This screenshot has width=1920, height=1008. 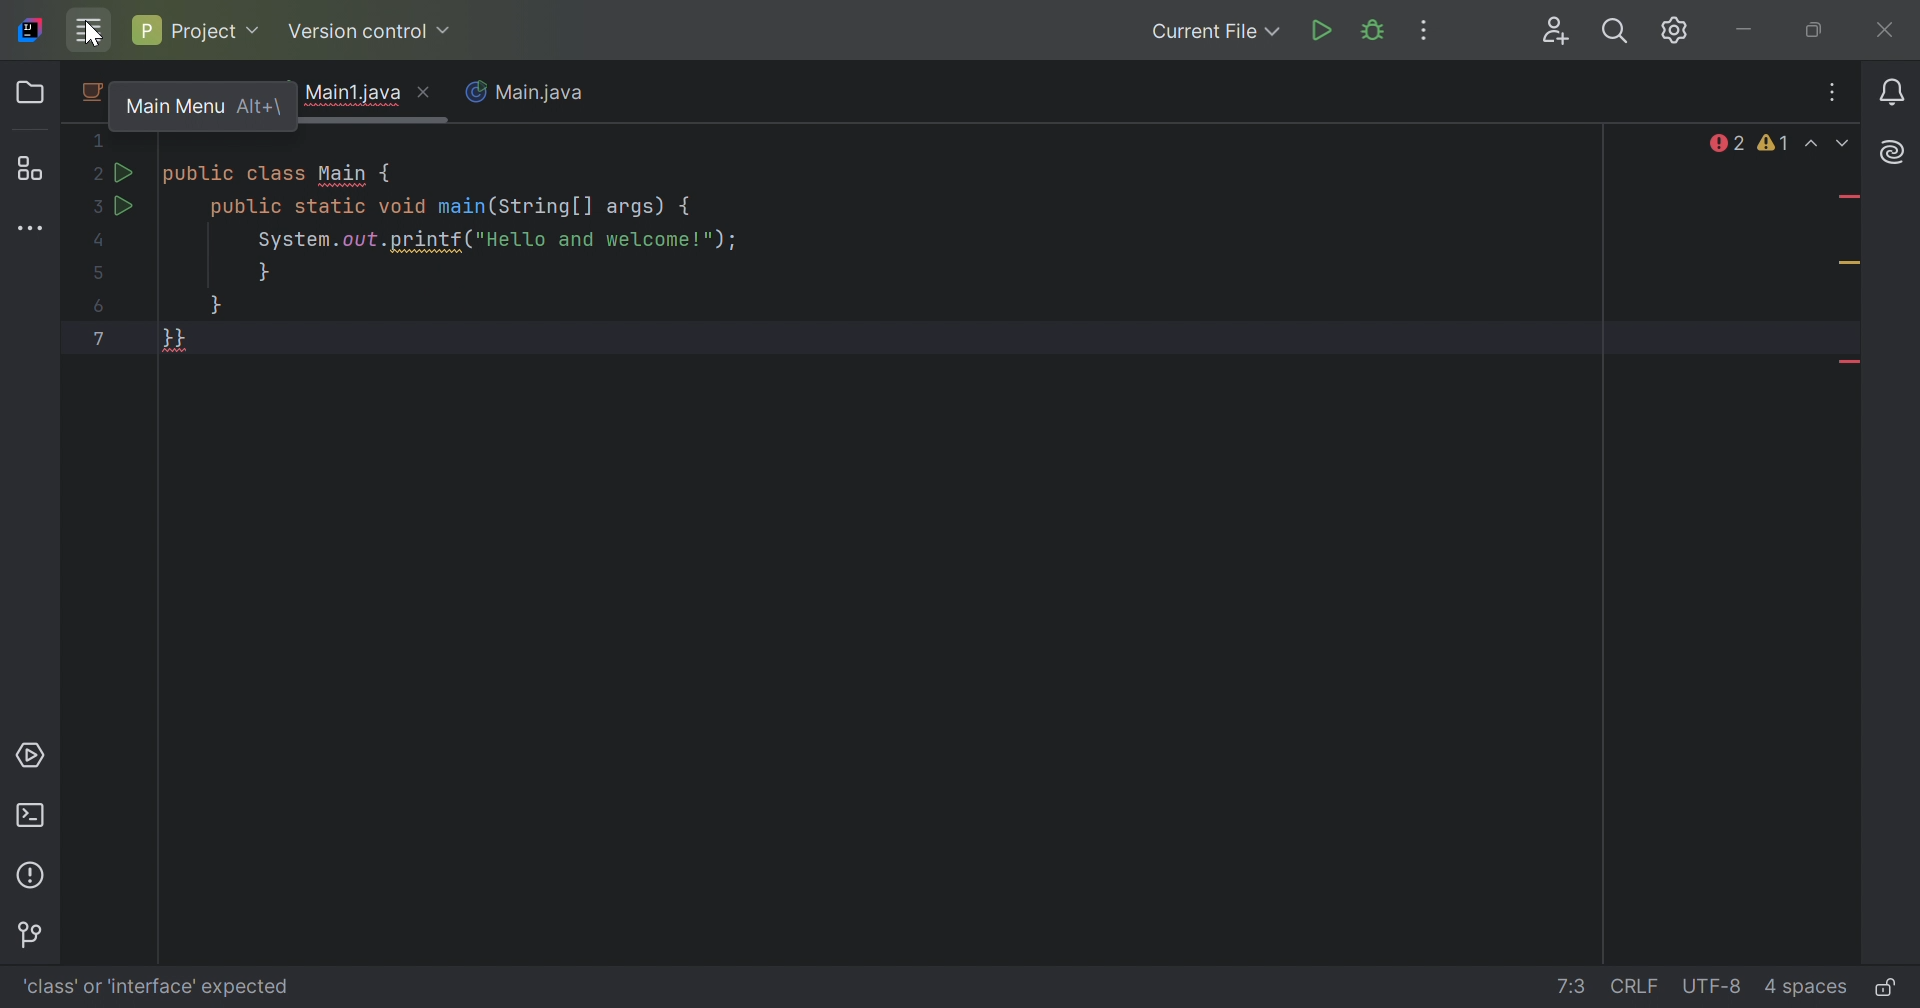 I want to click on Alt+\, so click(x=259, y=107).